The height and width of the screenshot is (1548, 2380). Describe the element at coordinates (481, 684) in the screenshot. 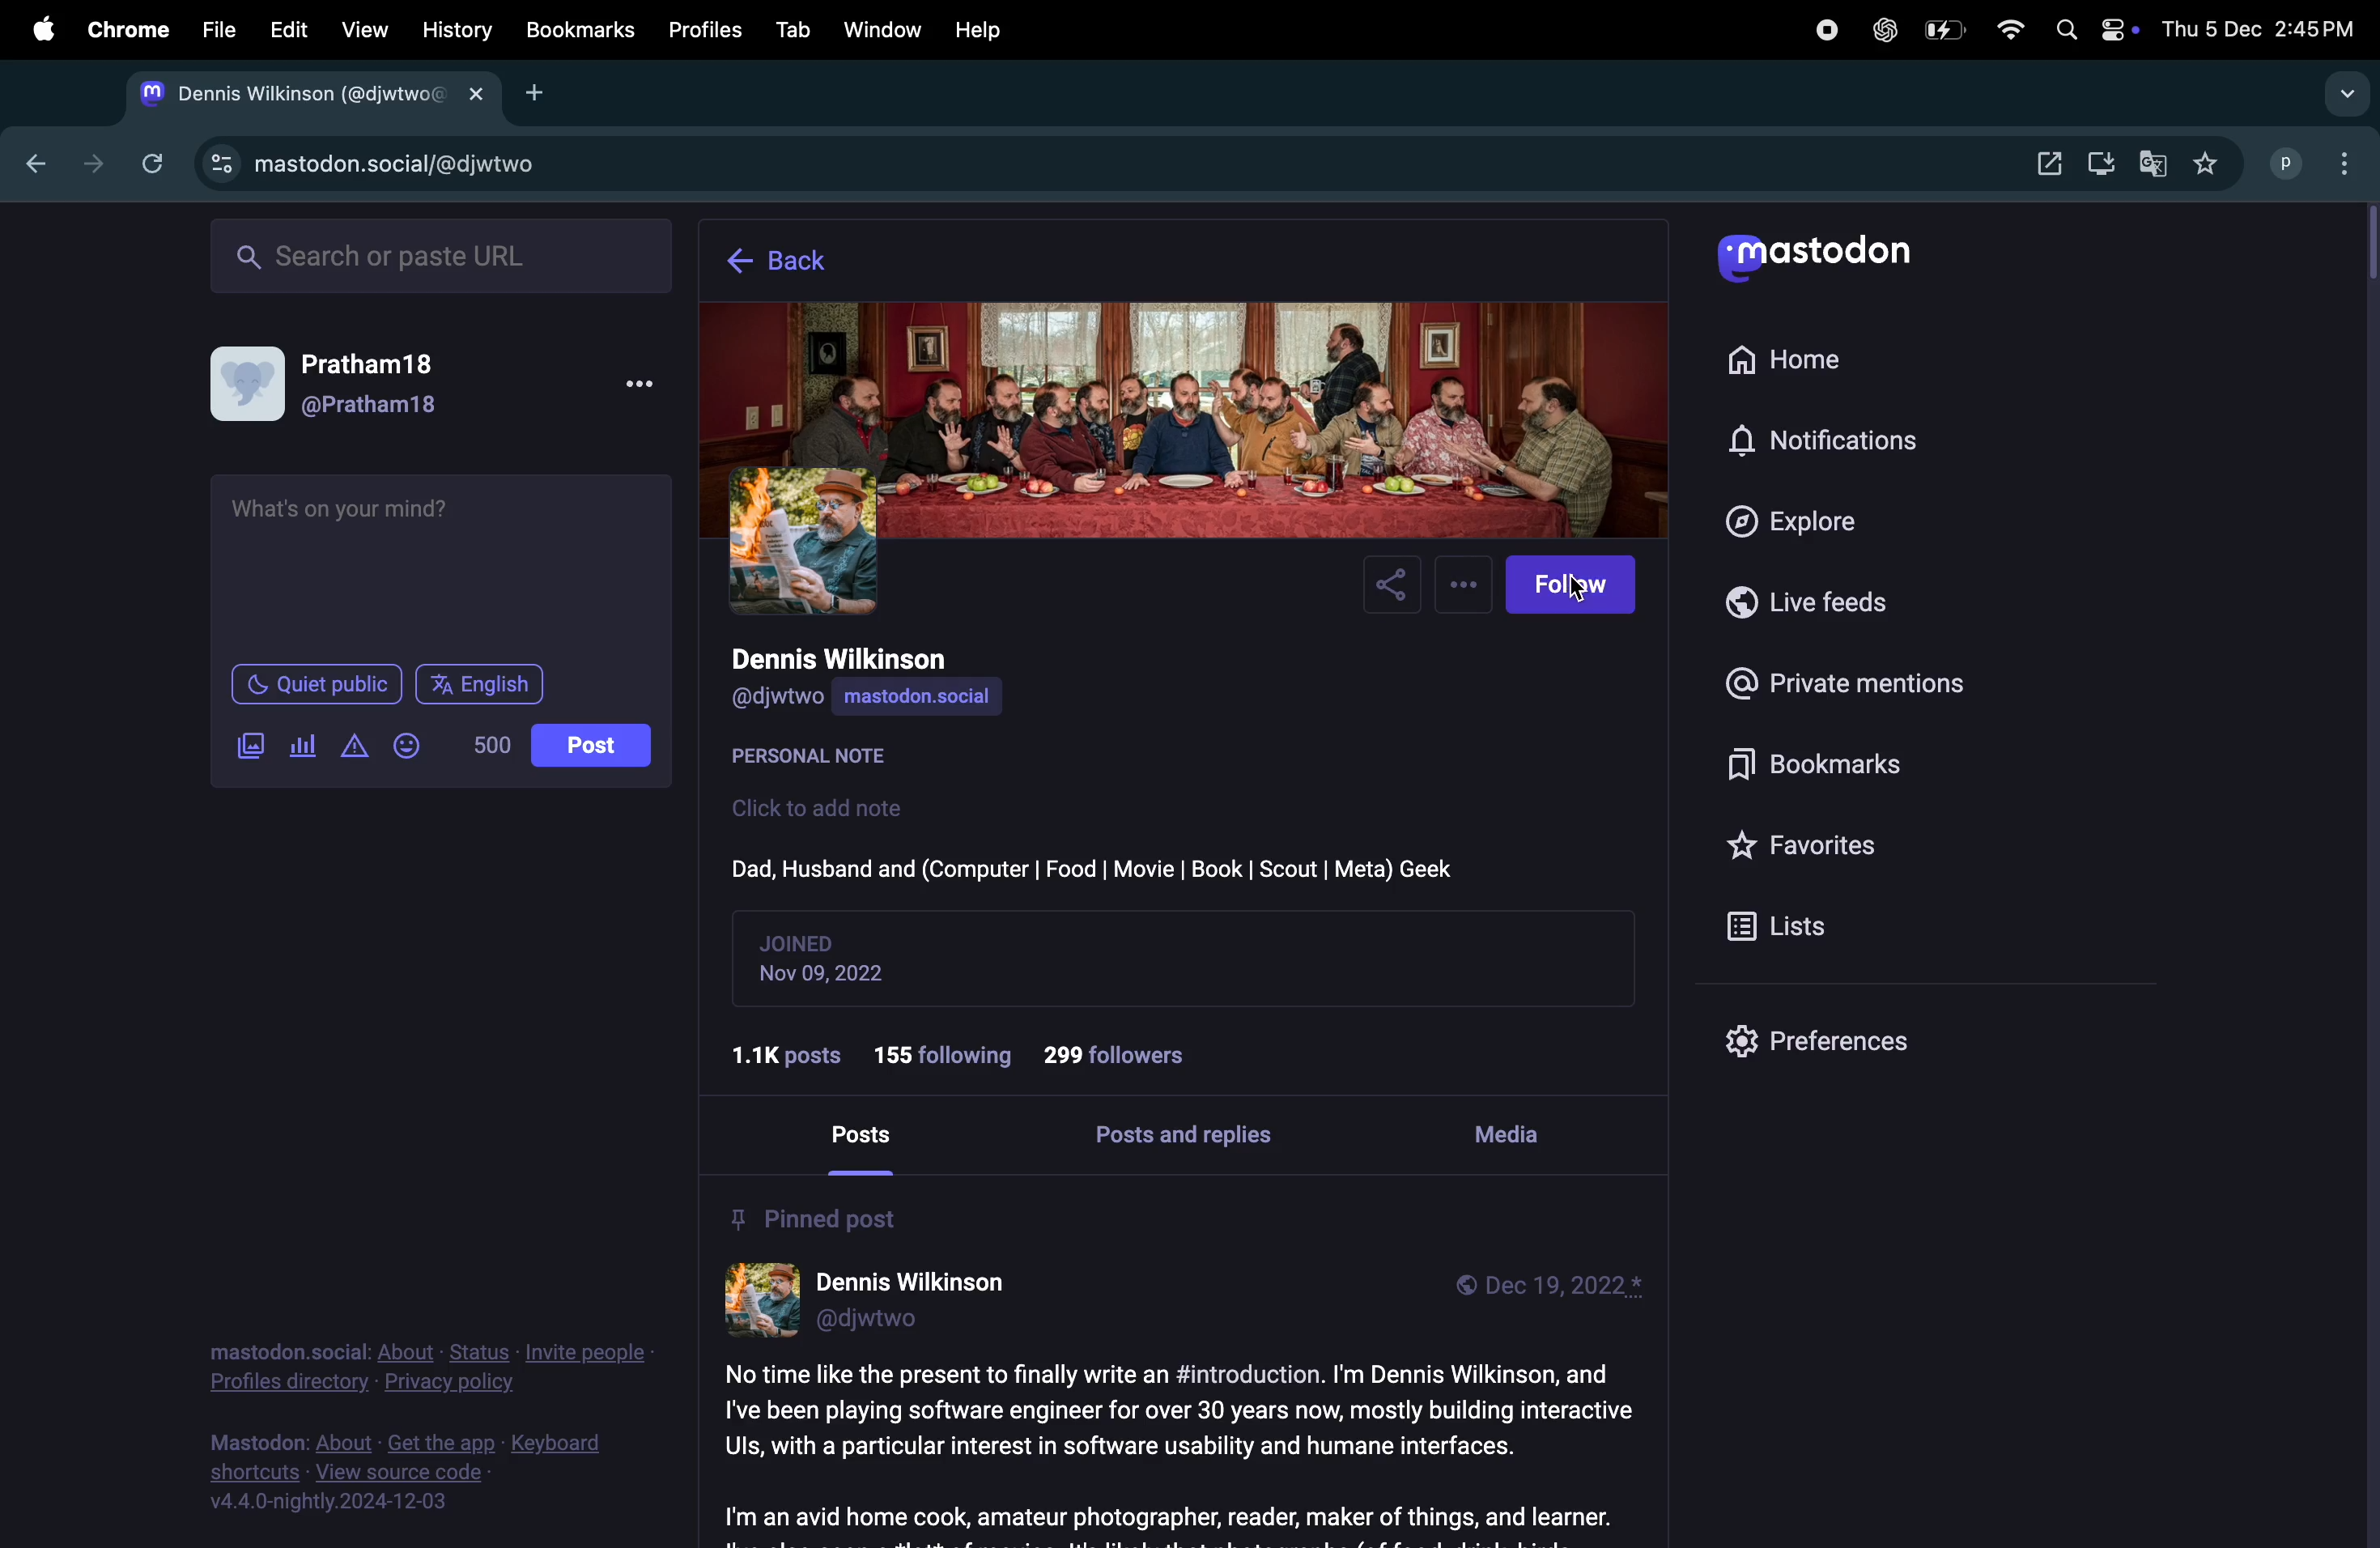

I see `English` at that location.